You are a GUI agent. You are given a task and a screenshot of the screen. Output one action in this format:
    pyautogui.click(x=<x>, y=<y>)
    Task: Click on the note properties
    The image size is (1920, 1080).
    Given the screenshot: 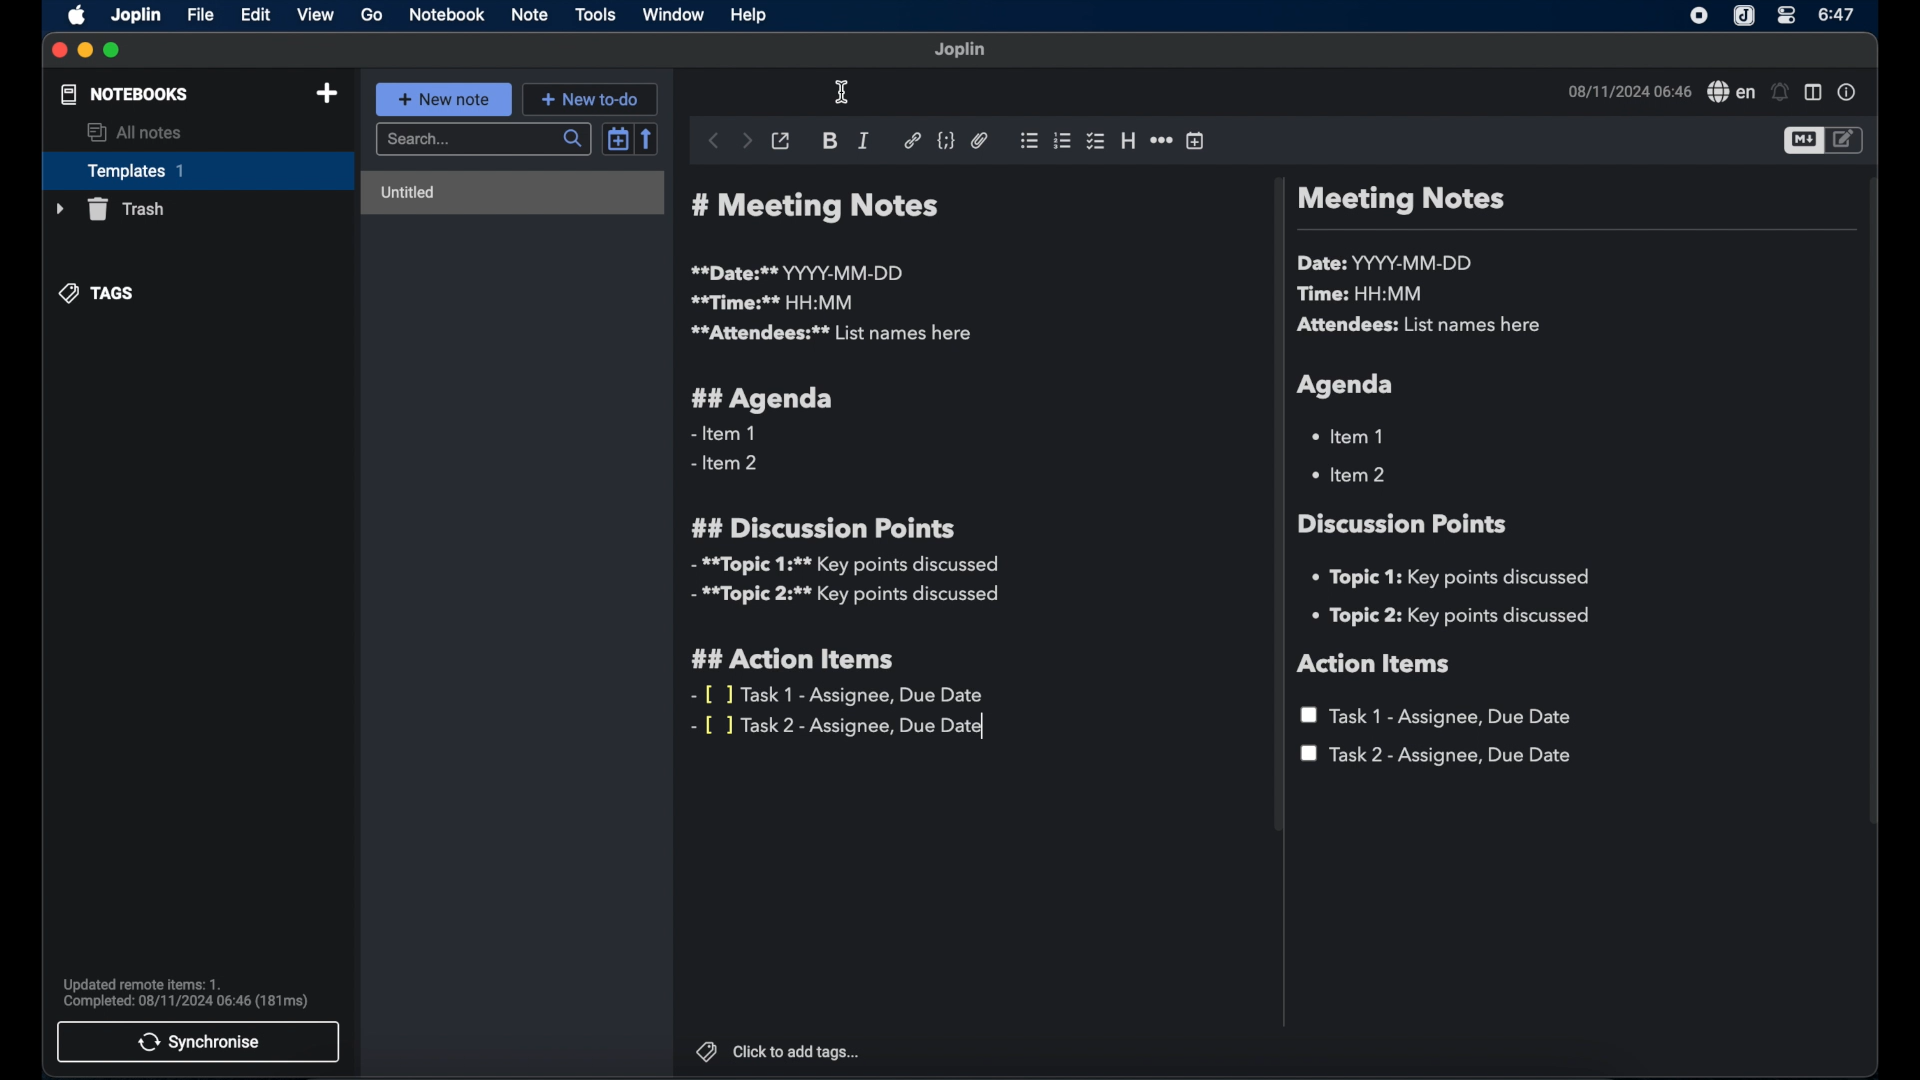 What is the action you would take?
    pyautogui.click(x=1849, y=94)
    